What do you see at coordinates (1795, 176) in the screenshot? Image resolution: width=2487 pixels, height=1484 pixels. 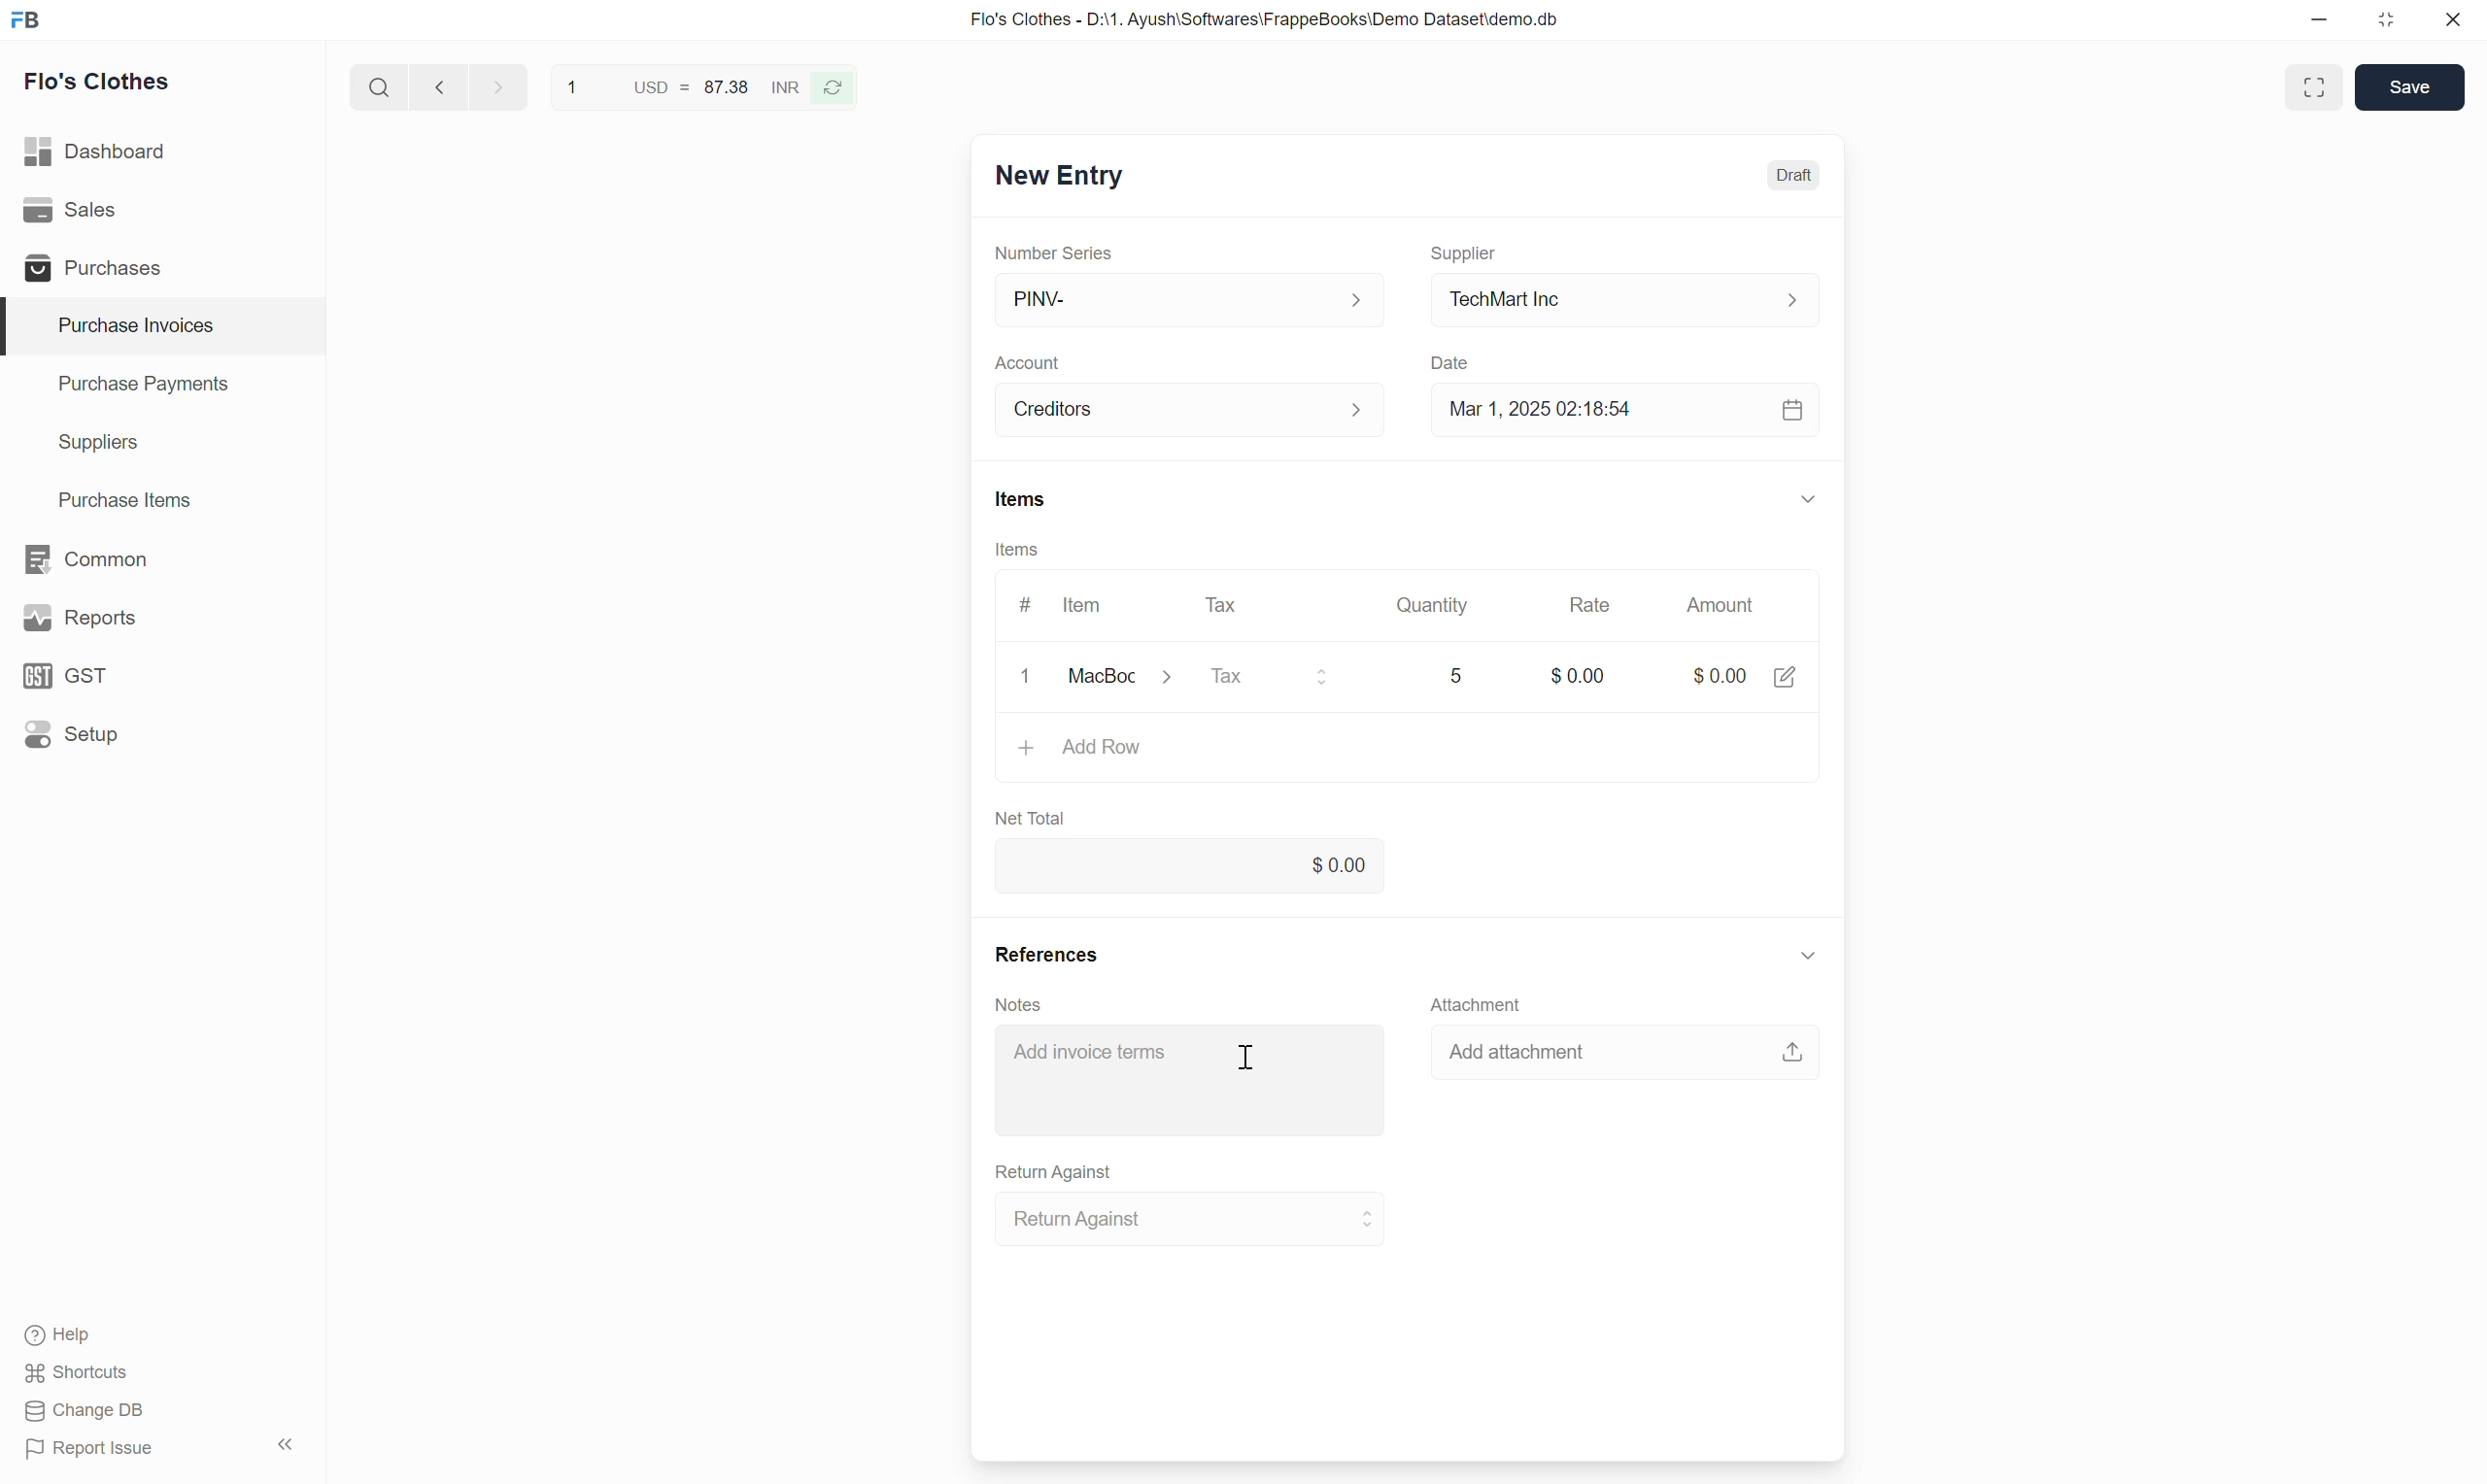 I see `Draft` at bounding box center [1795, 176].